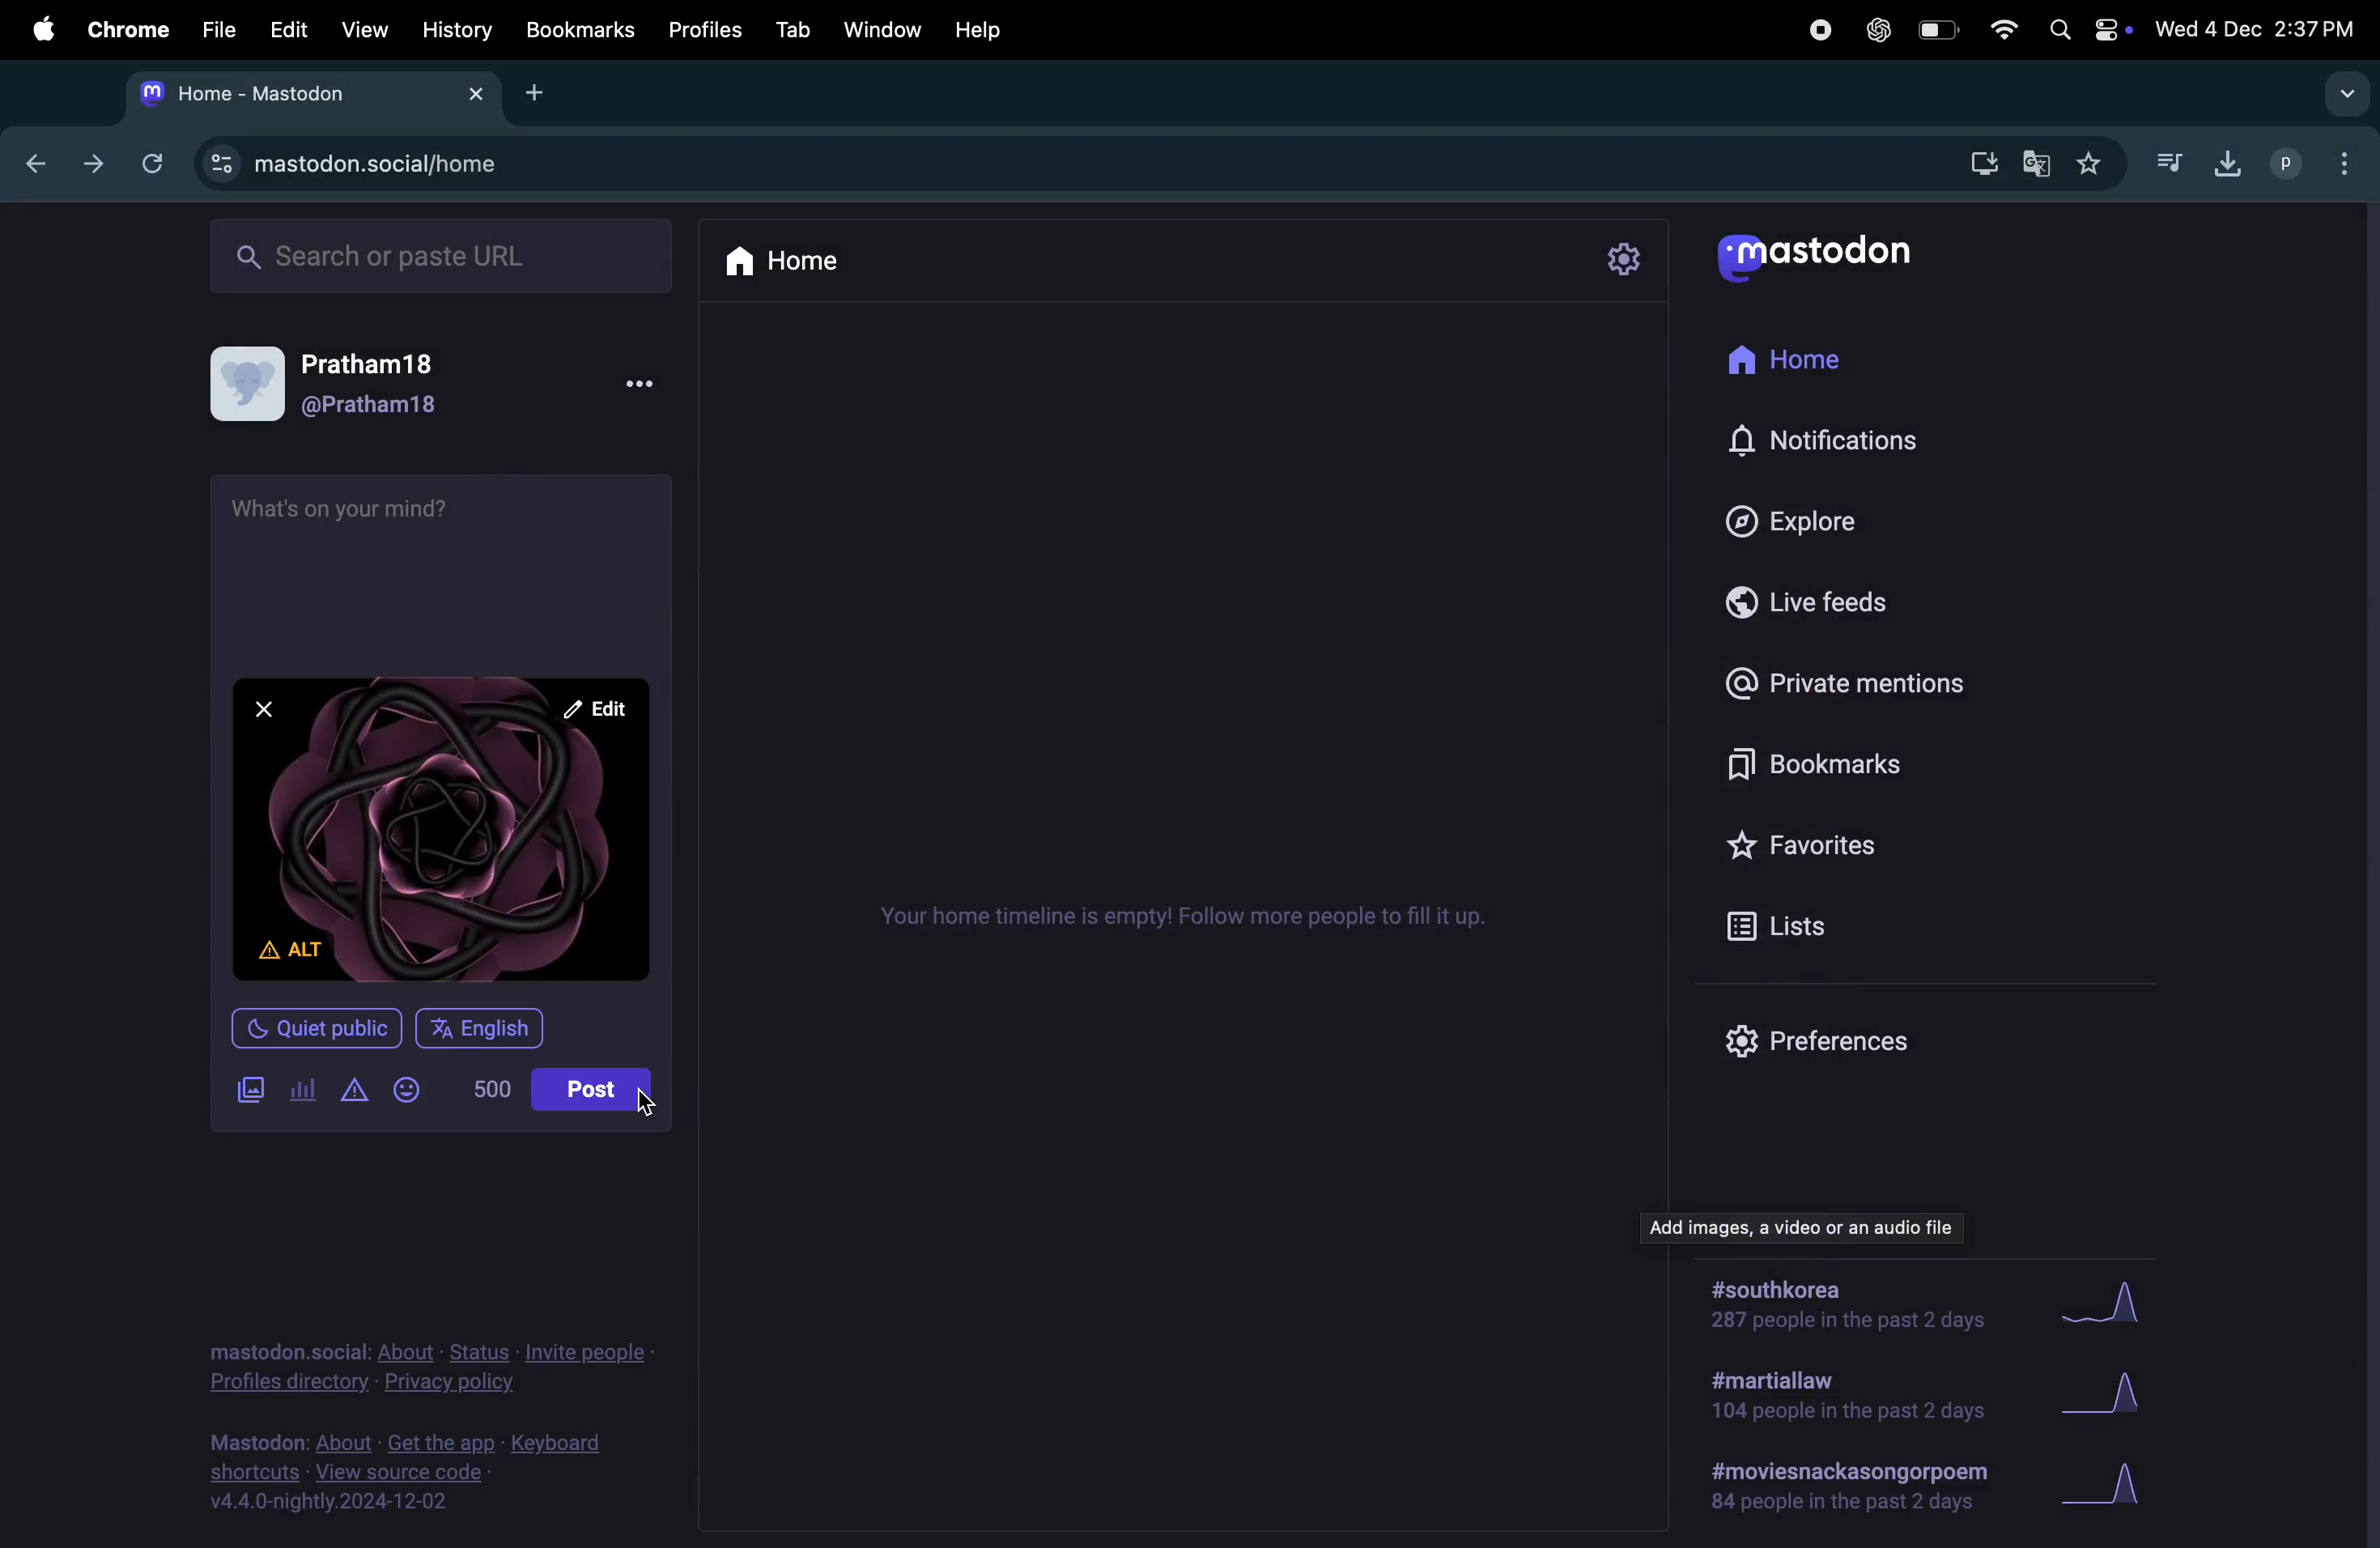 This screenshot has height=1548, width=2380. What do you see at coordinates (1835, 443) in the screenshot?
I see `notifications` at bounding box center [1835, 443].